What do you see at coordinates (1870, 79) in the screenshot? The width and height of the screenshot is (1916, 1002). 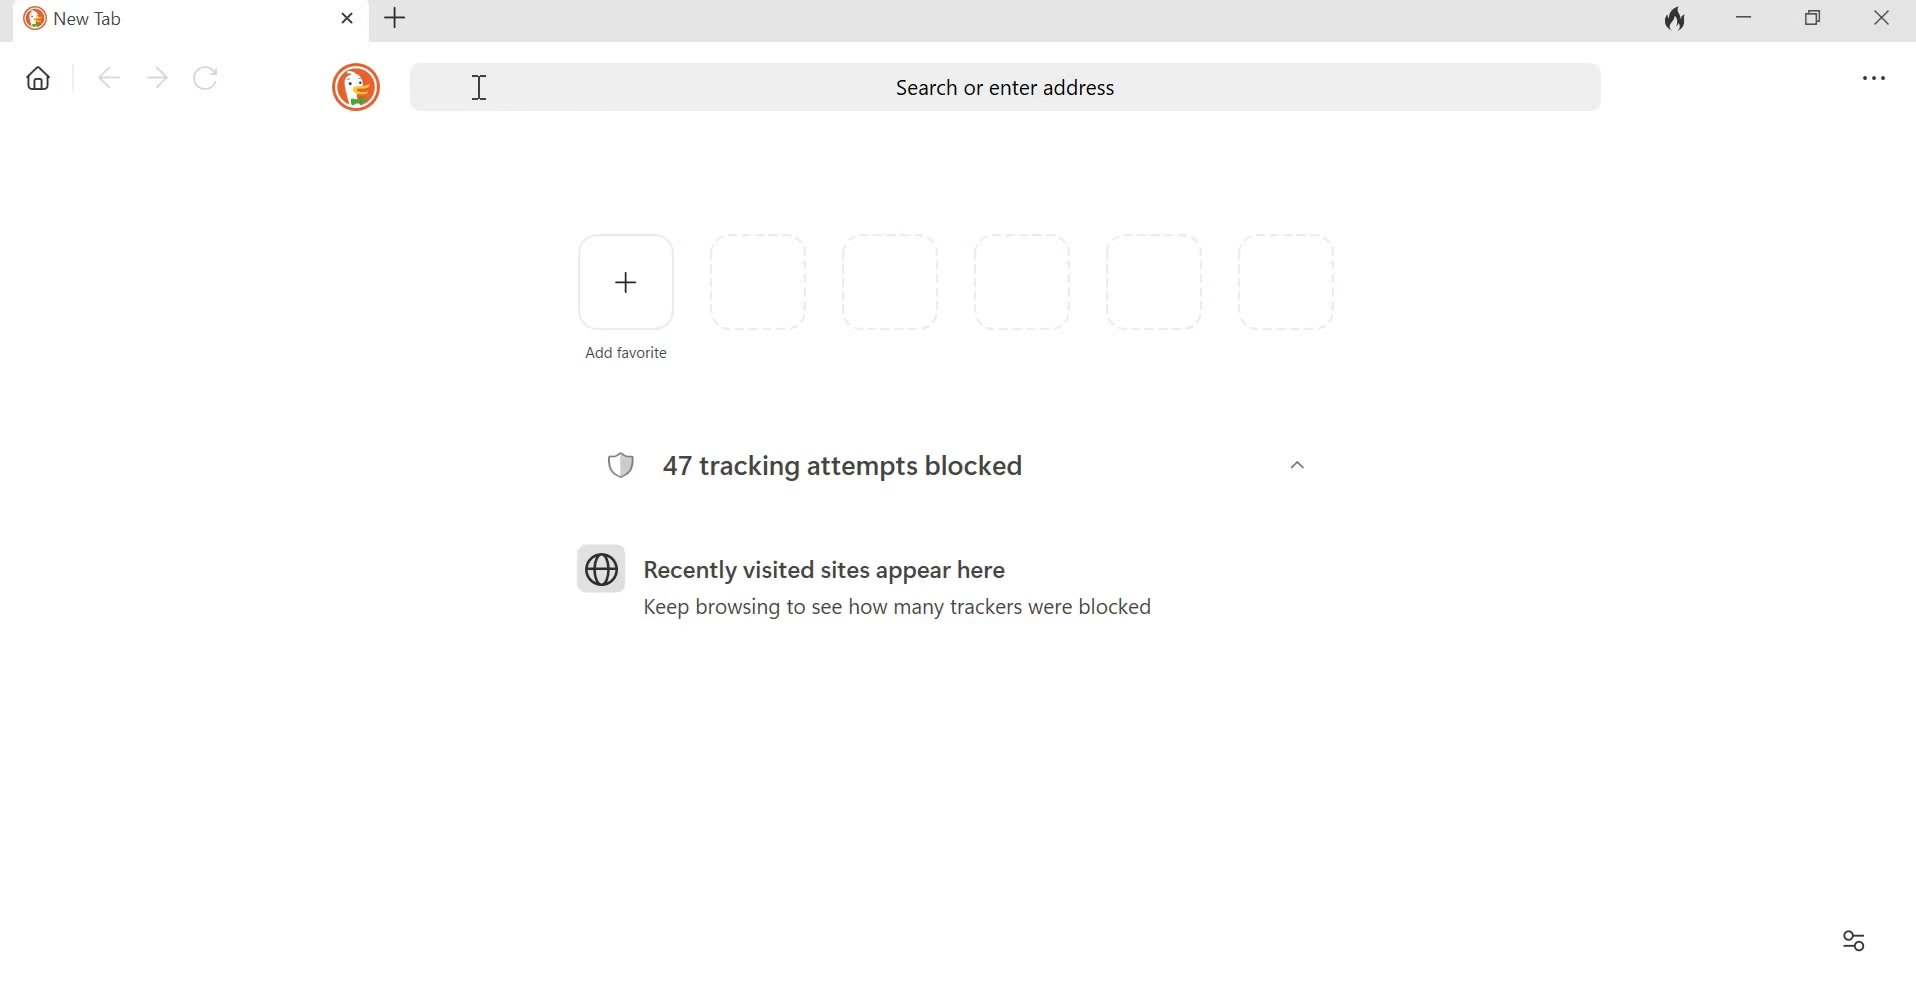 I see `settings` at bounding box center [1870, 79].